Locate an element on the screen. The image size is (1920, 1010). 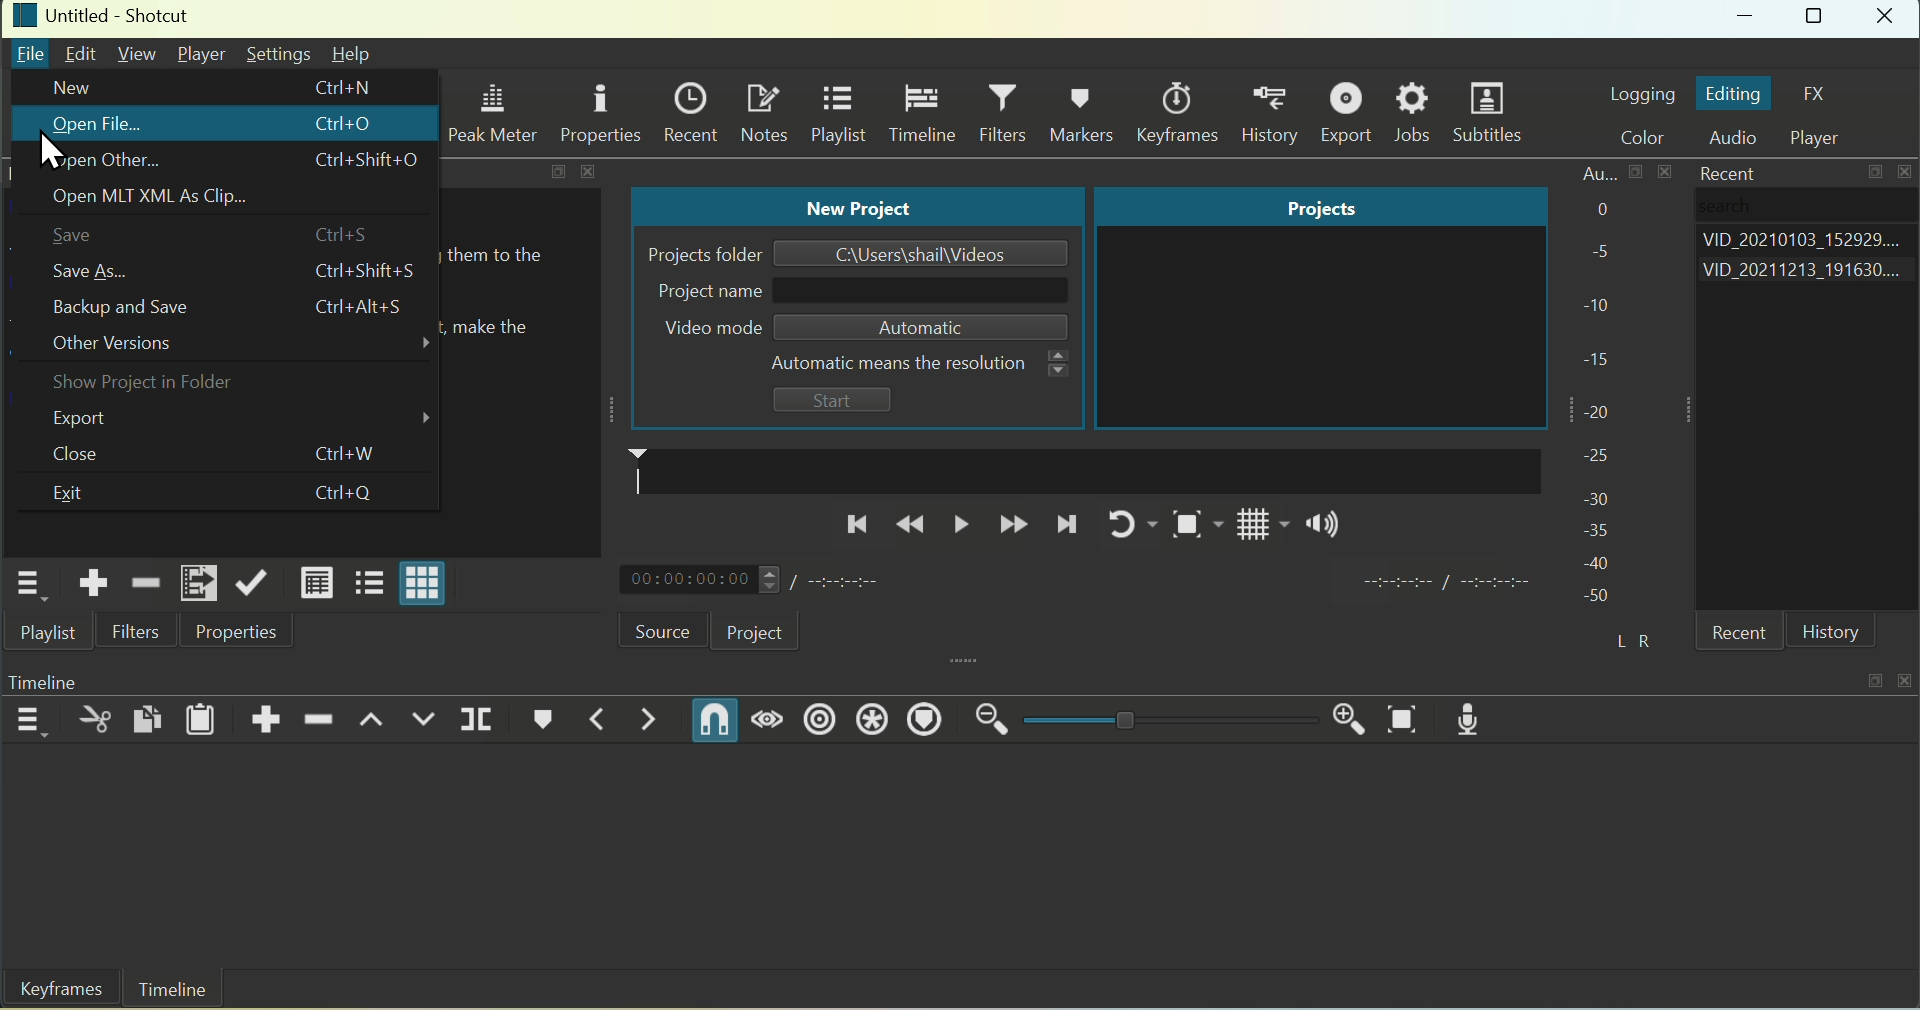
Split at Playahead is located at coordinates (478, 718).